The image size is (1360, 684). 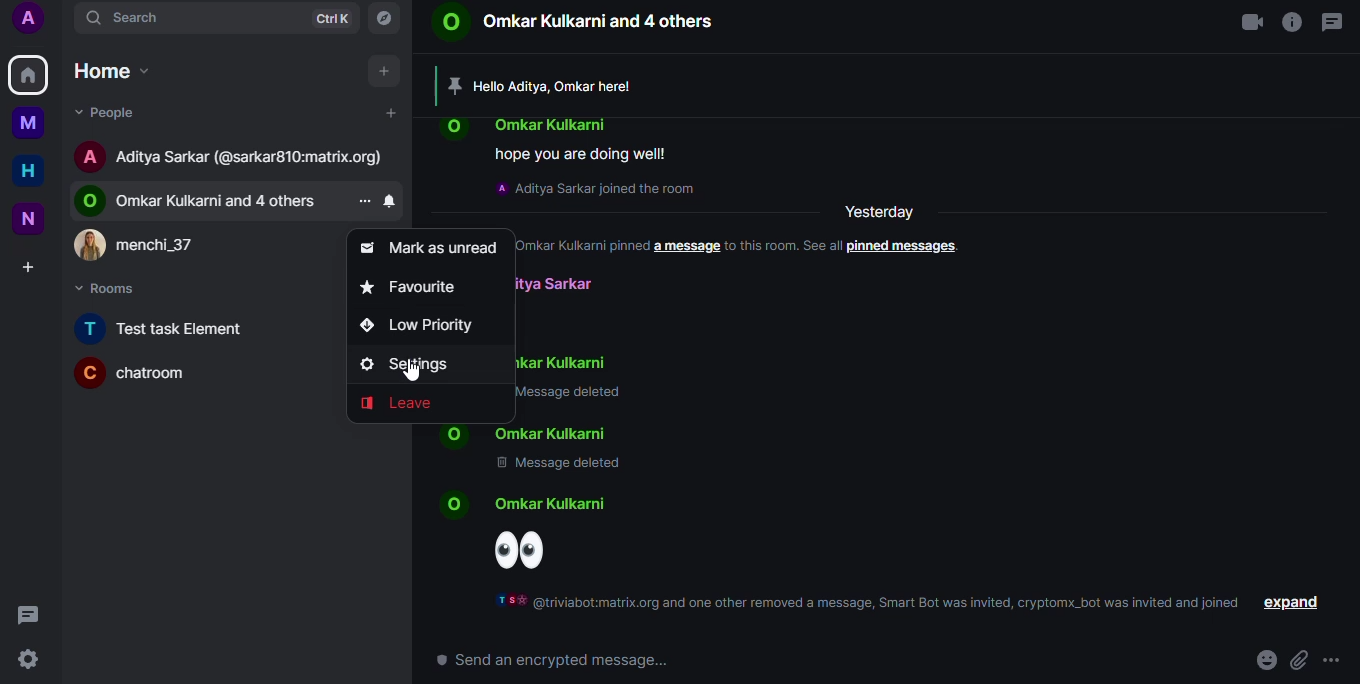 I want to click on C chatroom, so click(x=152, y=374).